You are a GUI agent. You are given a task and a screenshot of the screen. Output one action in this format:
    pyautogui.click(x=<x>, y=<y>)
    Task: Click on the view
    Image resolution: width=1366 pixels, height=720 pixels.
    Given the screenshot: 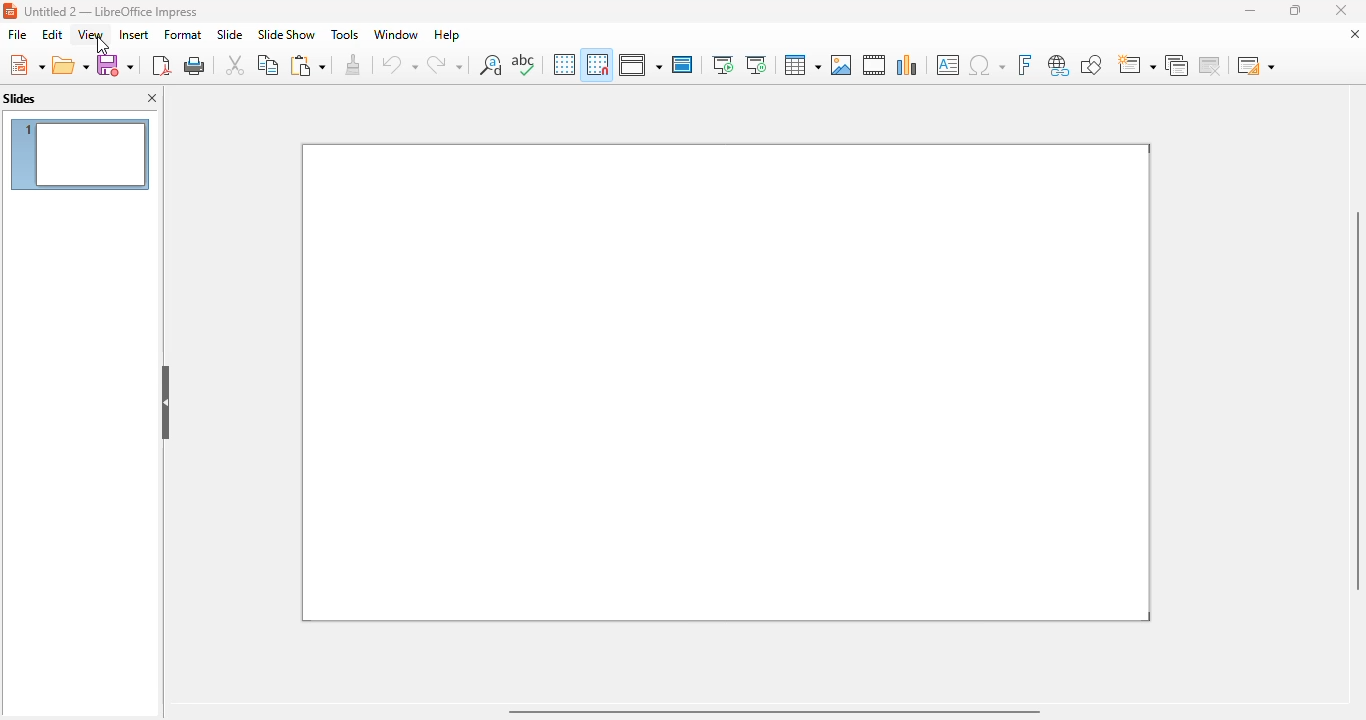 What is the action you would take?
    pyautogui.click(x=90, y=34)
    